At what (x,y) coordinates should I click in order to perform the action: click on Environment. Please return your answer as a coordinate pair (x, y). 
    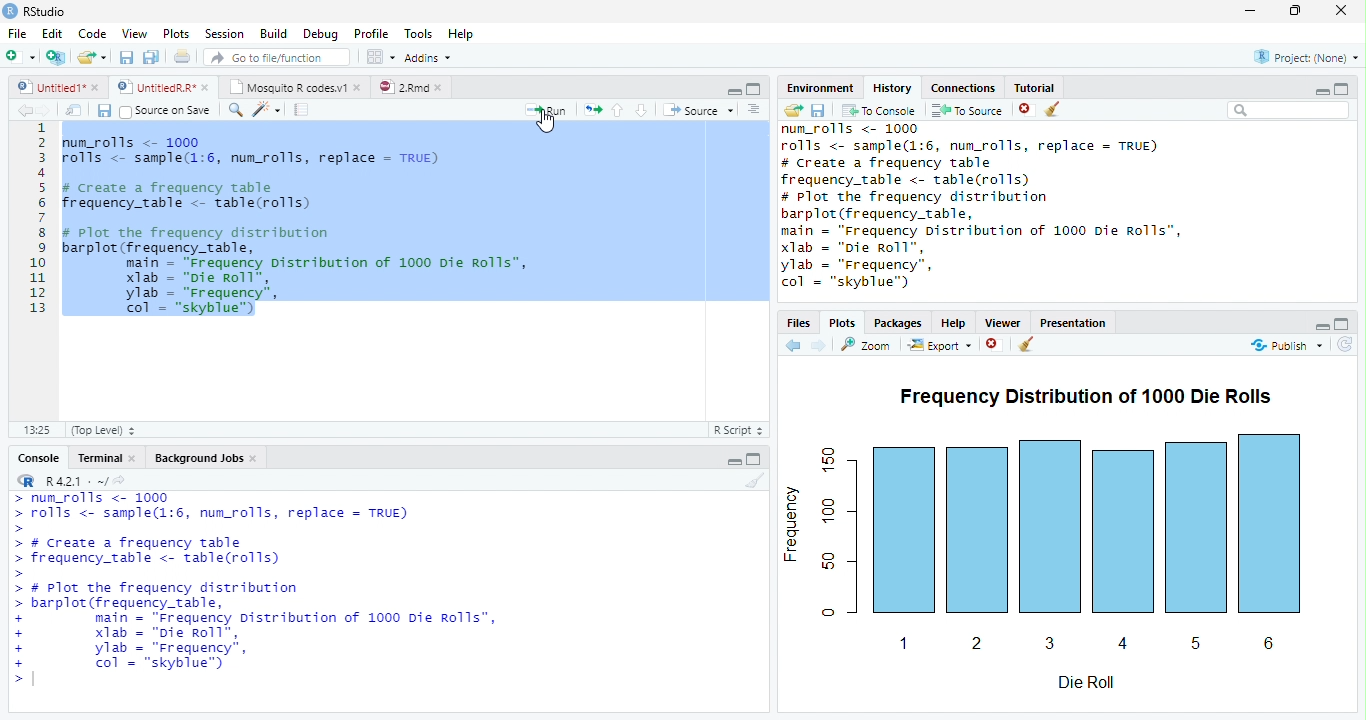
    Looking at the image, I should click on (821, 87).